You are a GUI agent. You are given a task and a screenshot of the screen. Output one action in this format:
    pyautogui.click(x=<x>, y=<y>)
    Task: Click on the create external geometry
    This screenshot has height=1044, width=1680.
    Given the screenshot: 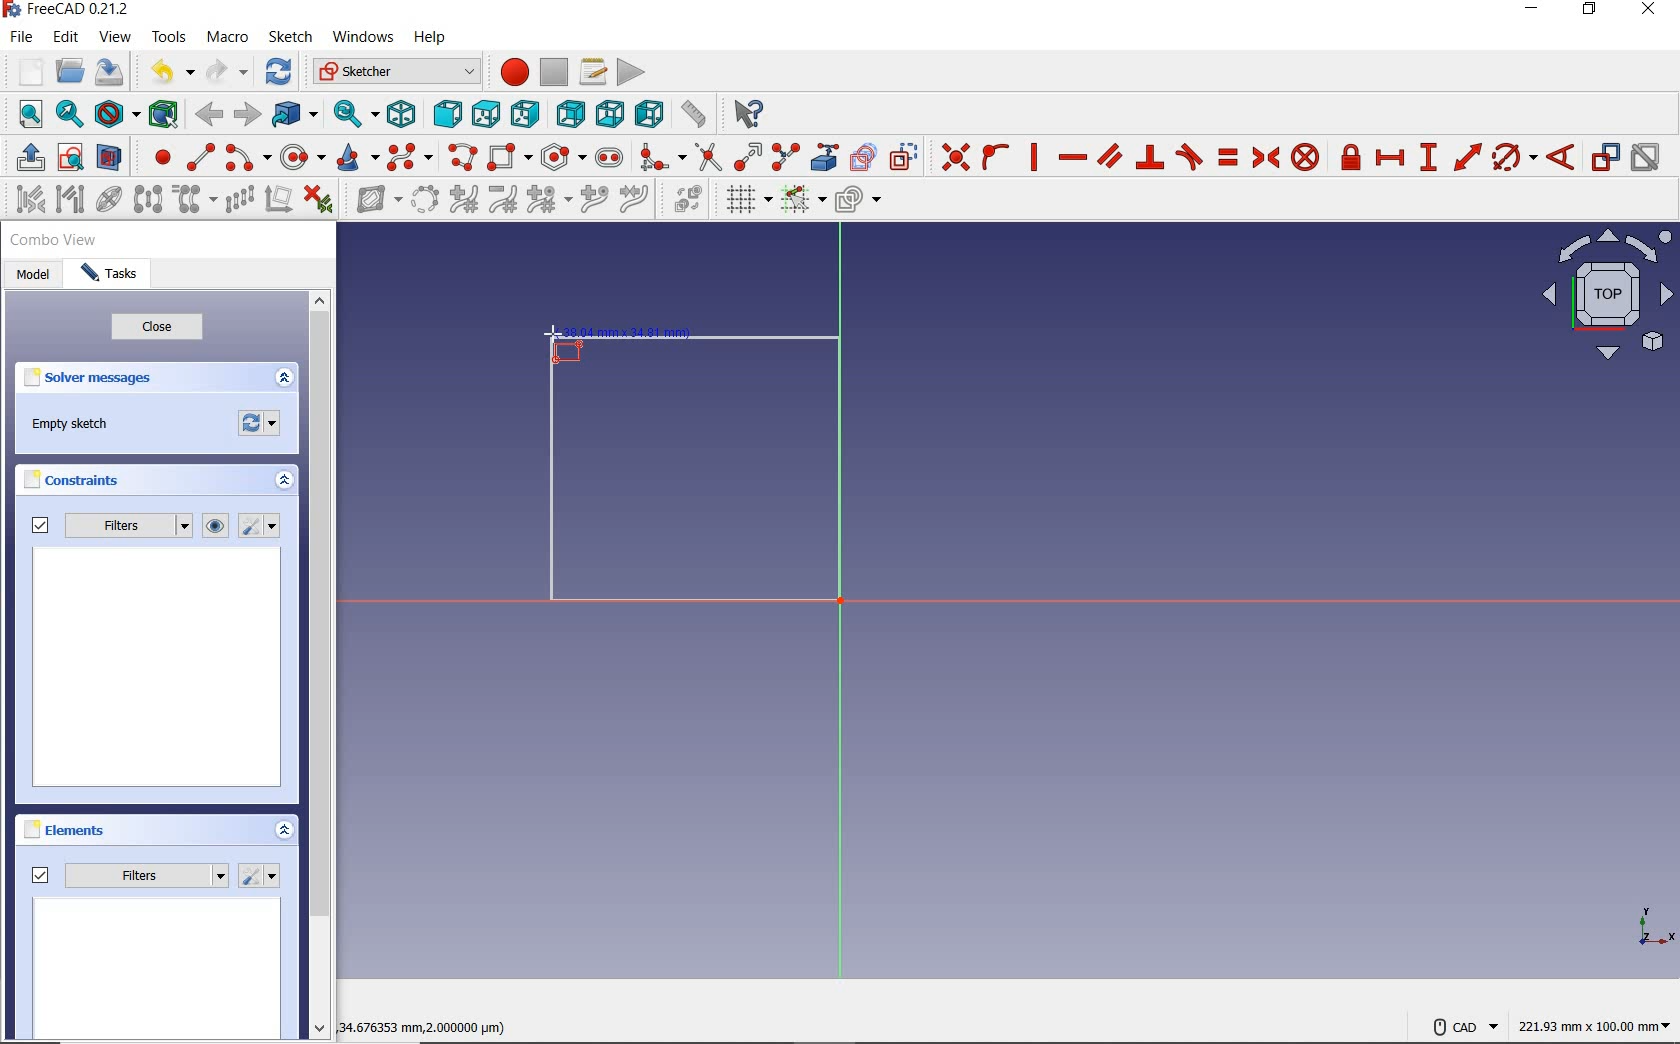 What is the action you would take?
    pyautogui.click(x=826, y=157)
    